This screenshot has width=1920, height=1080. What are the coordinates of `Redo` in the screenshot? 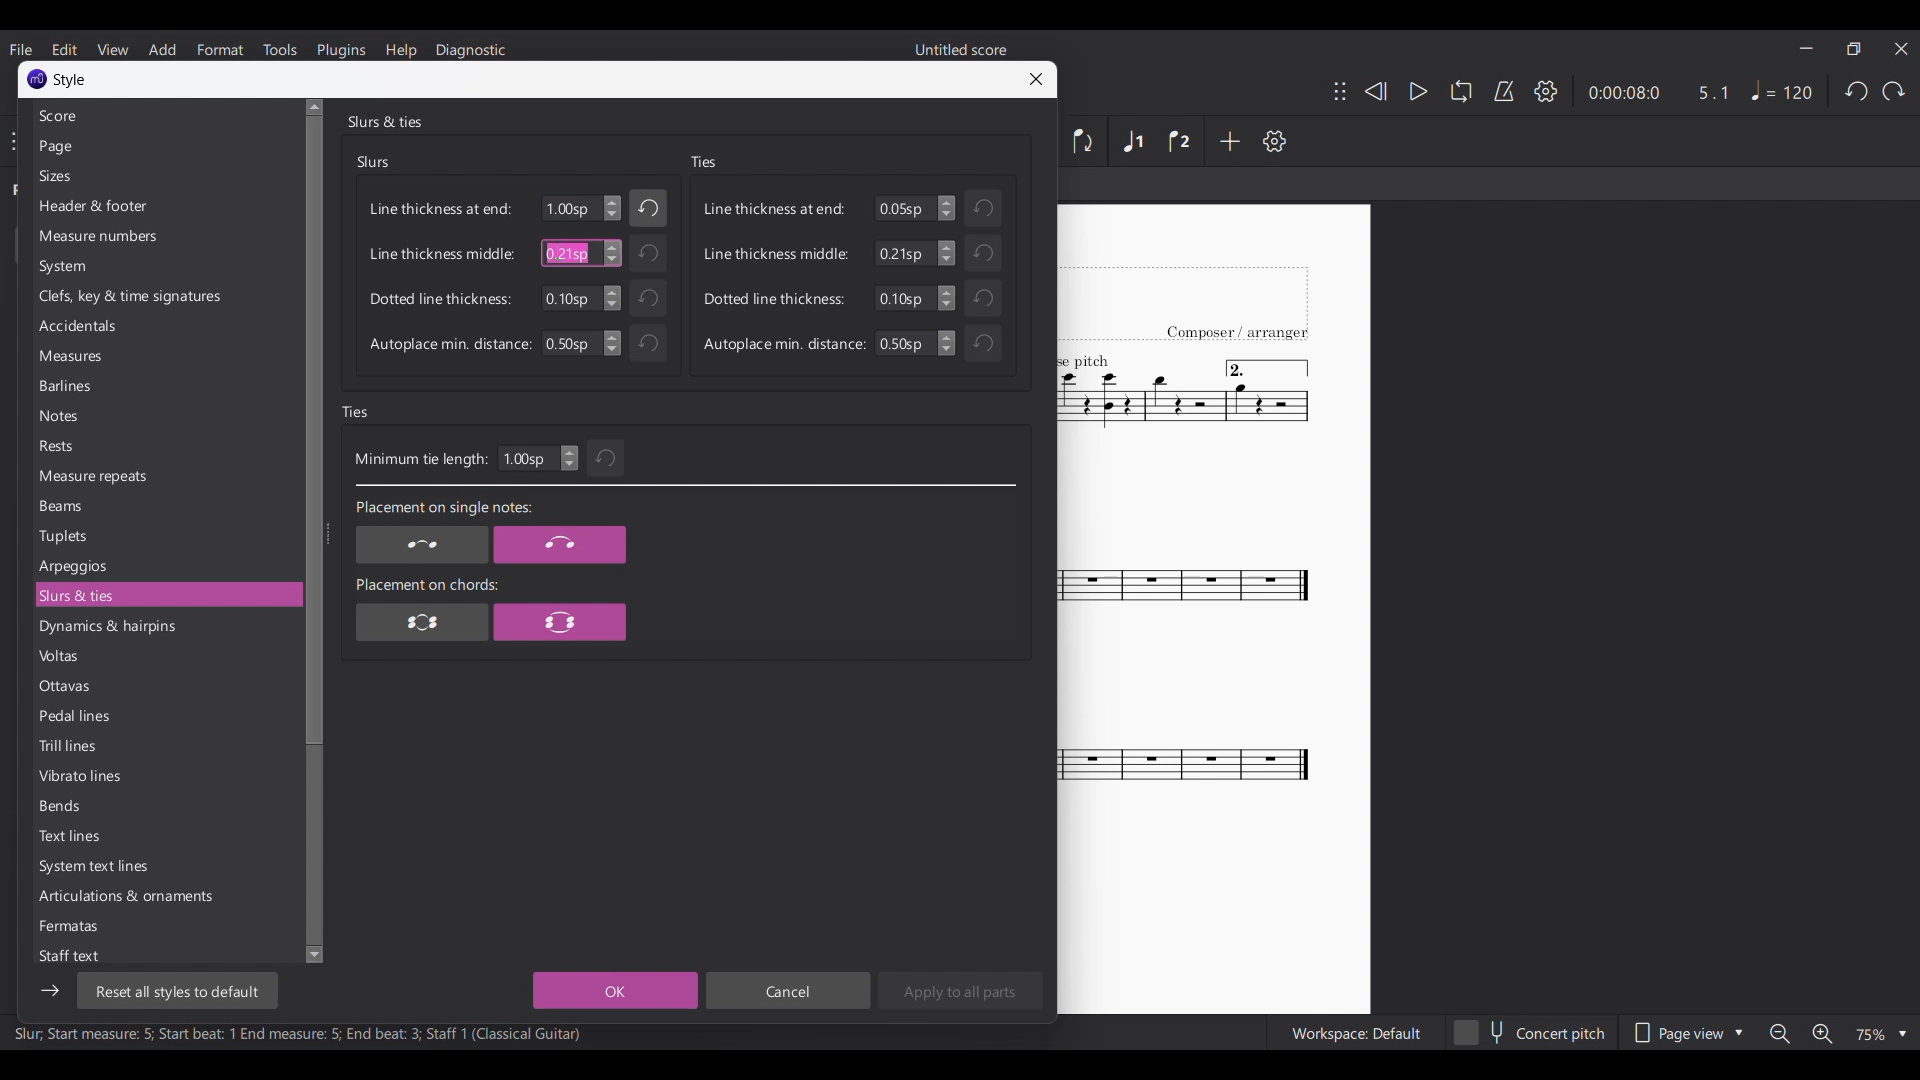 It's located at (1894, 91).